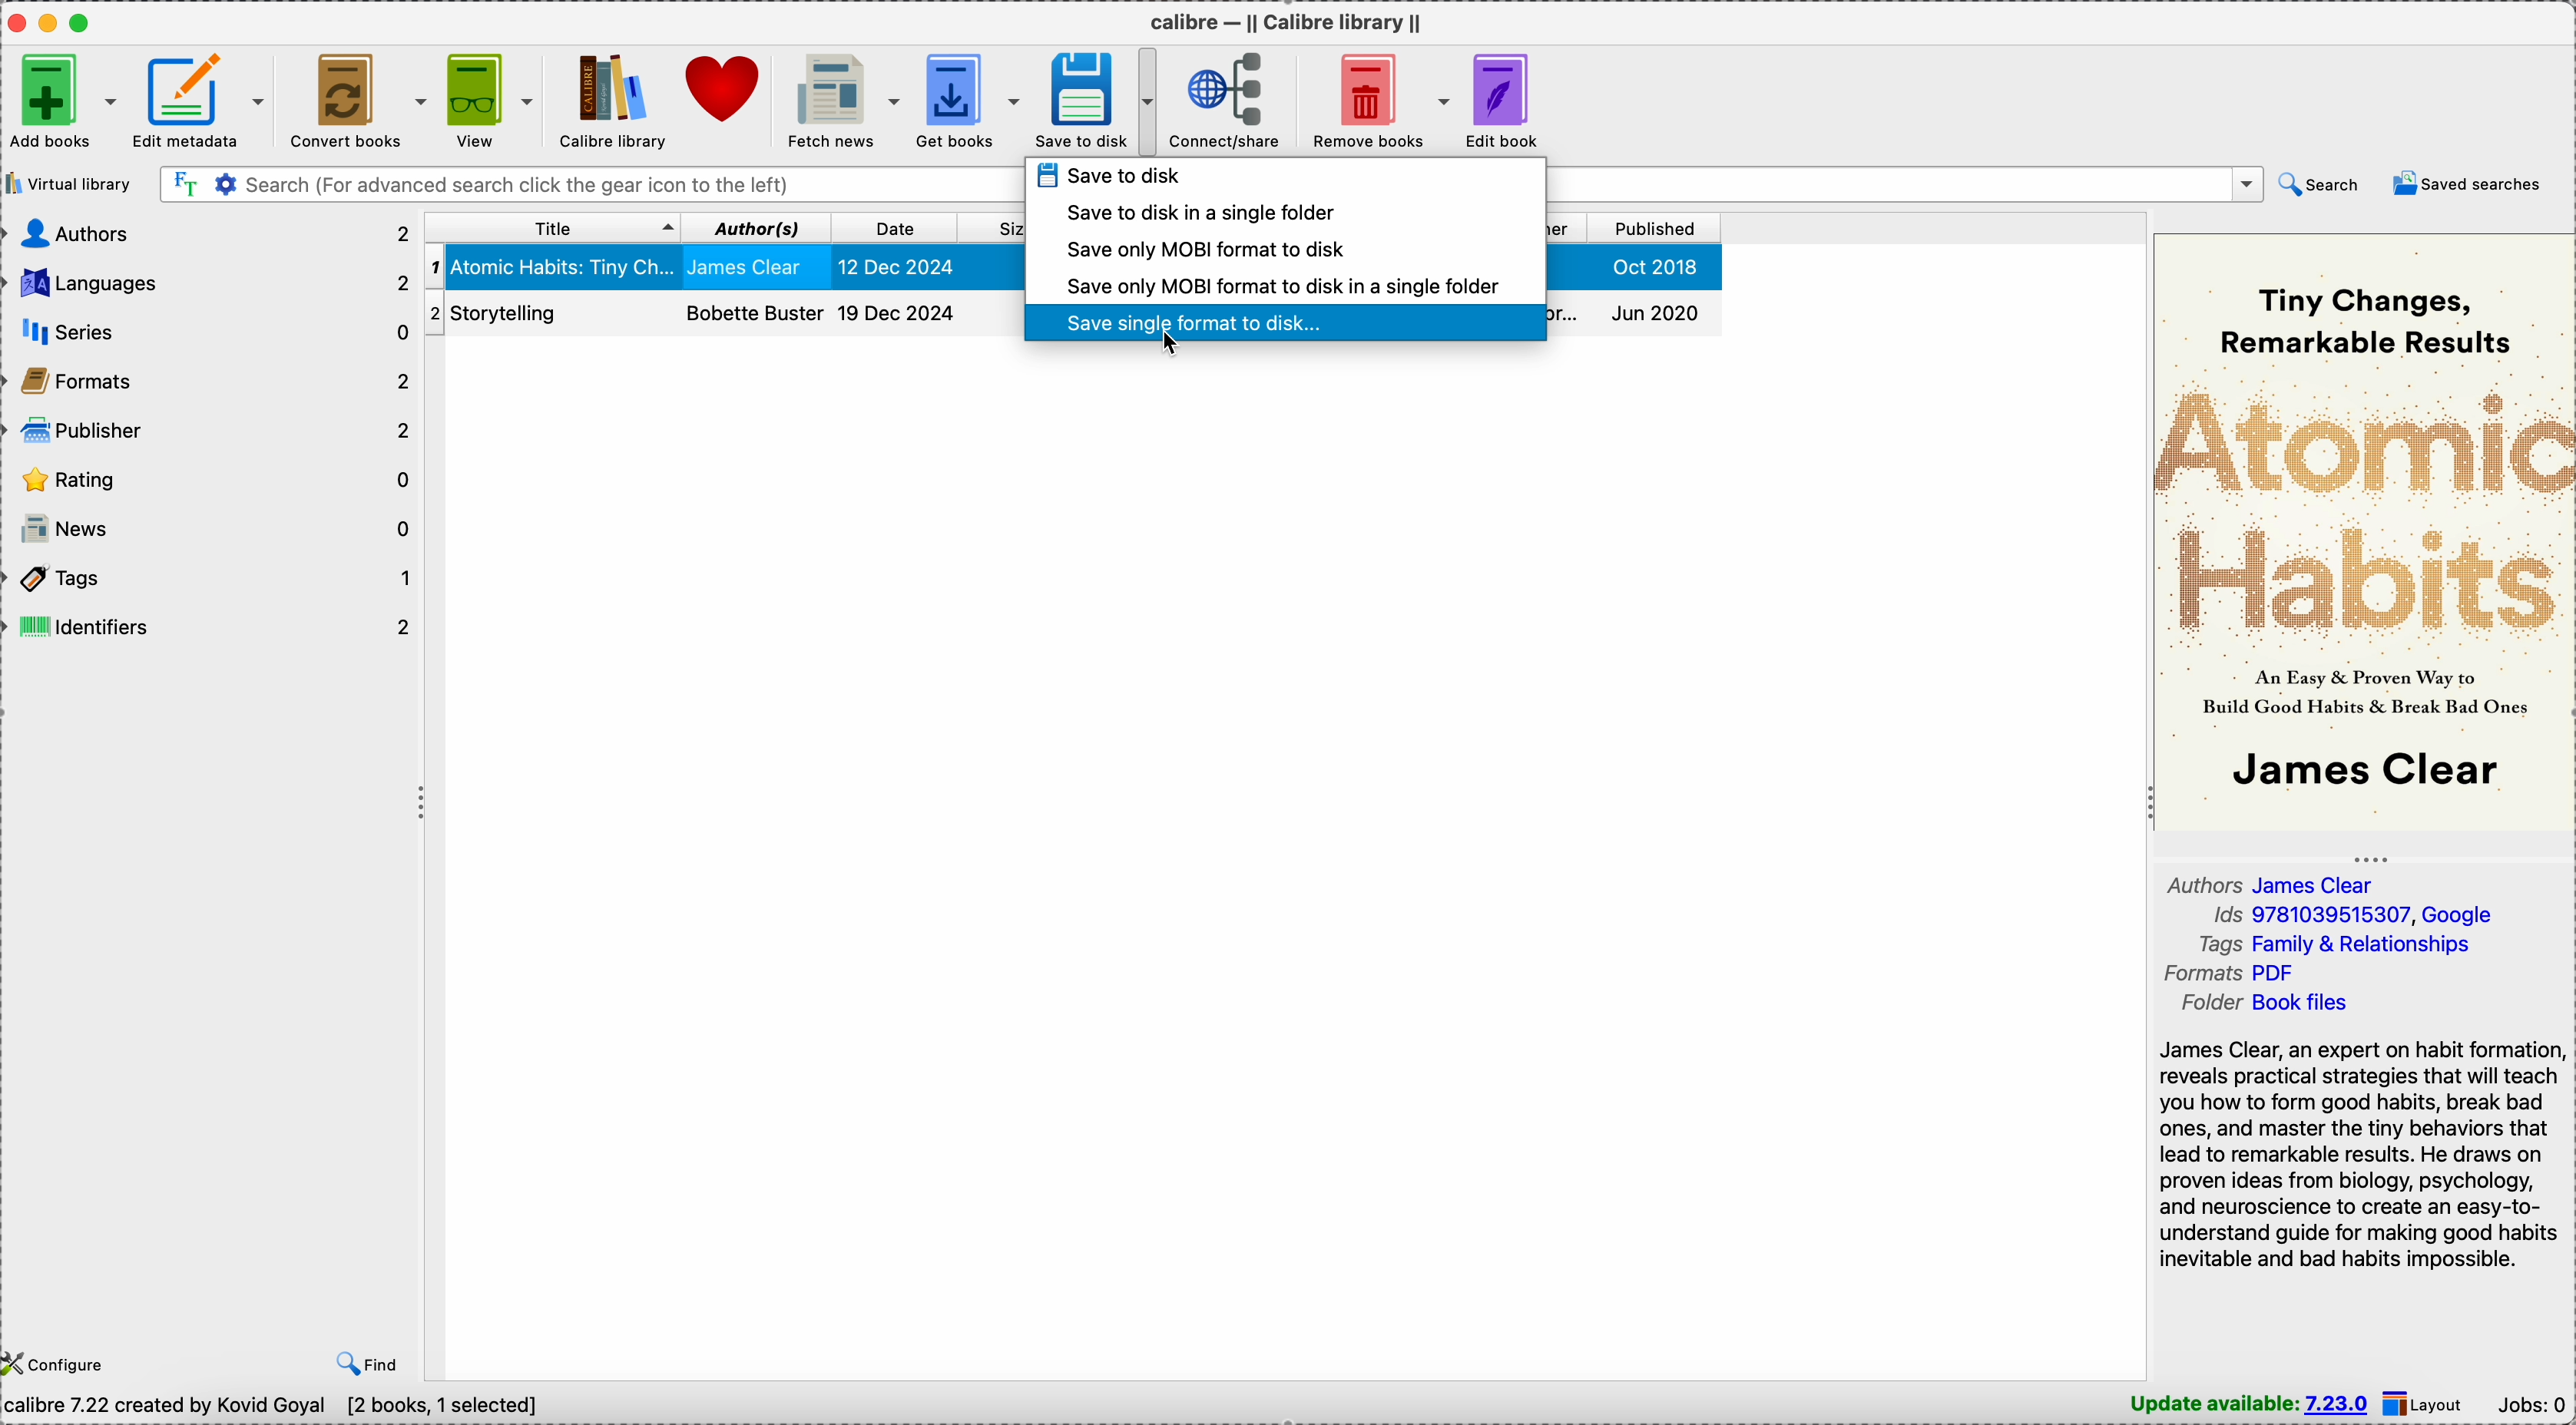 This screenshot has height=1425, width=2576. What do you see at coordinates (214, 431) in the screenshot?
I see `publisher` at bounding box center [214, 431].